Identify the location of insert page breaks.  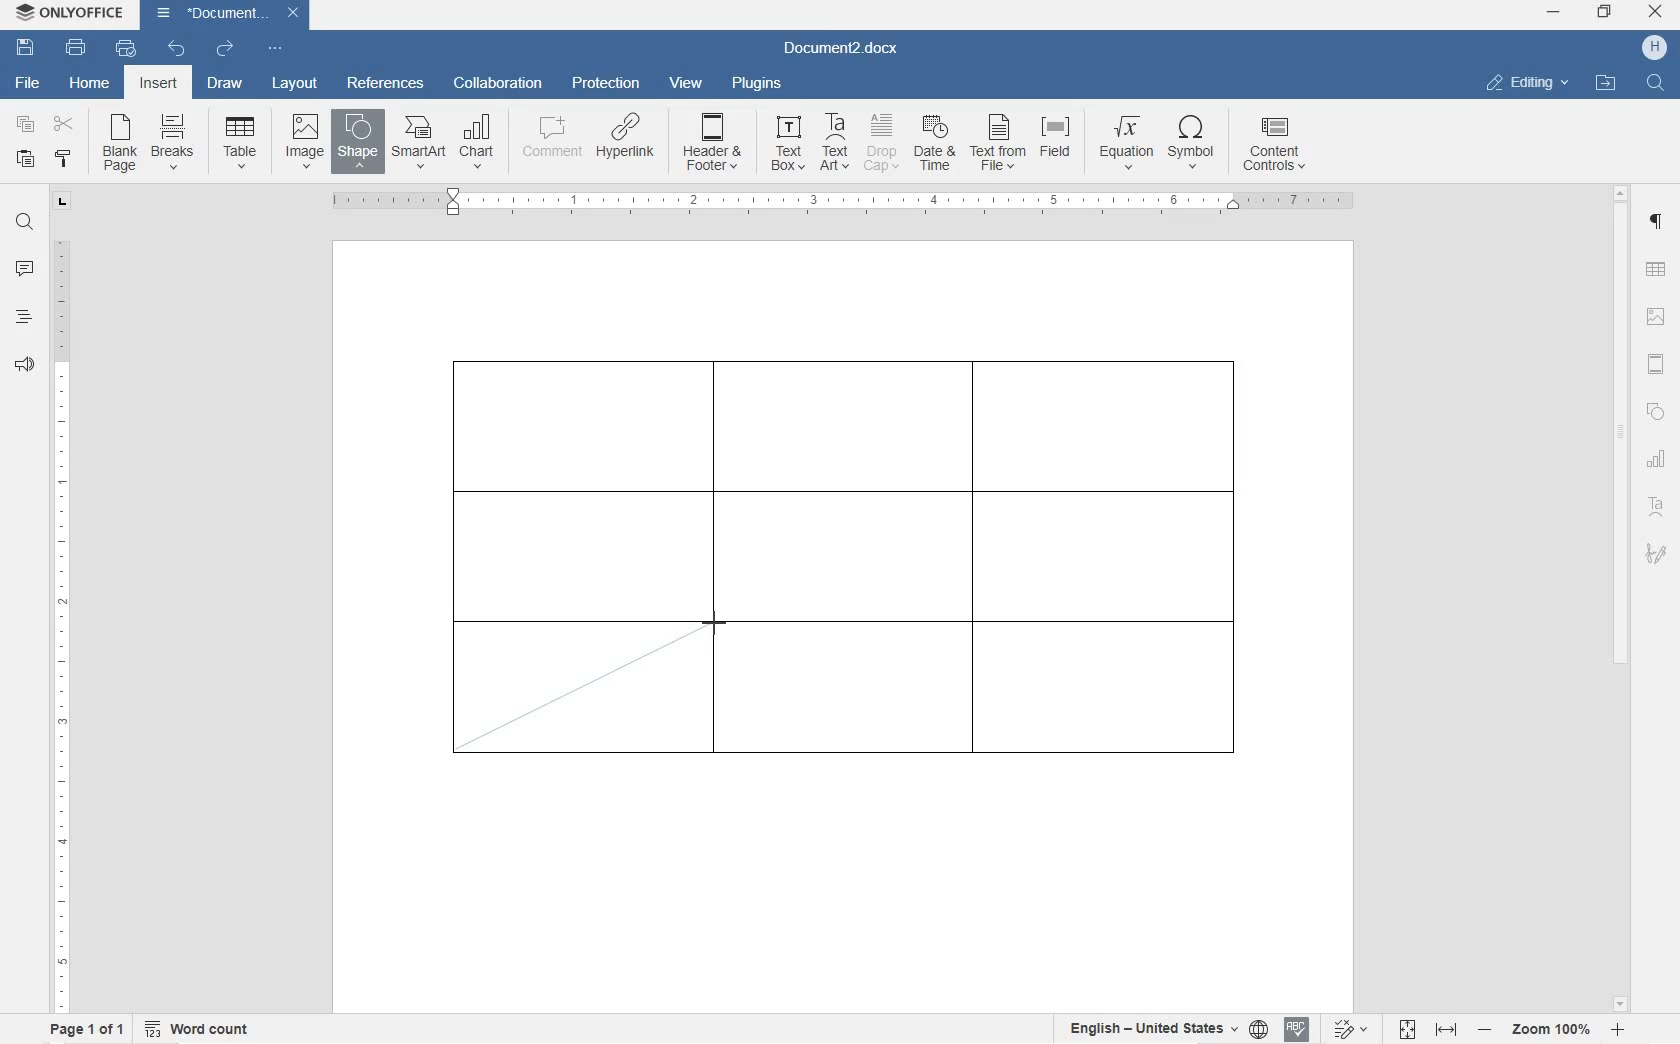
(175, 143).